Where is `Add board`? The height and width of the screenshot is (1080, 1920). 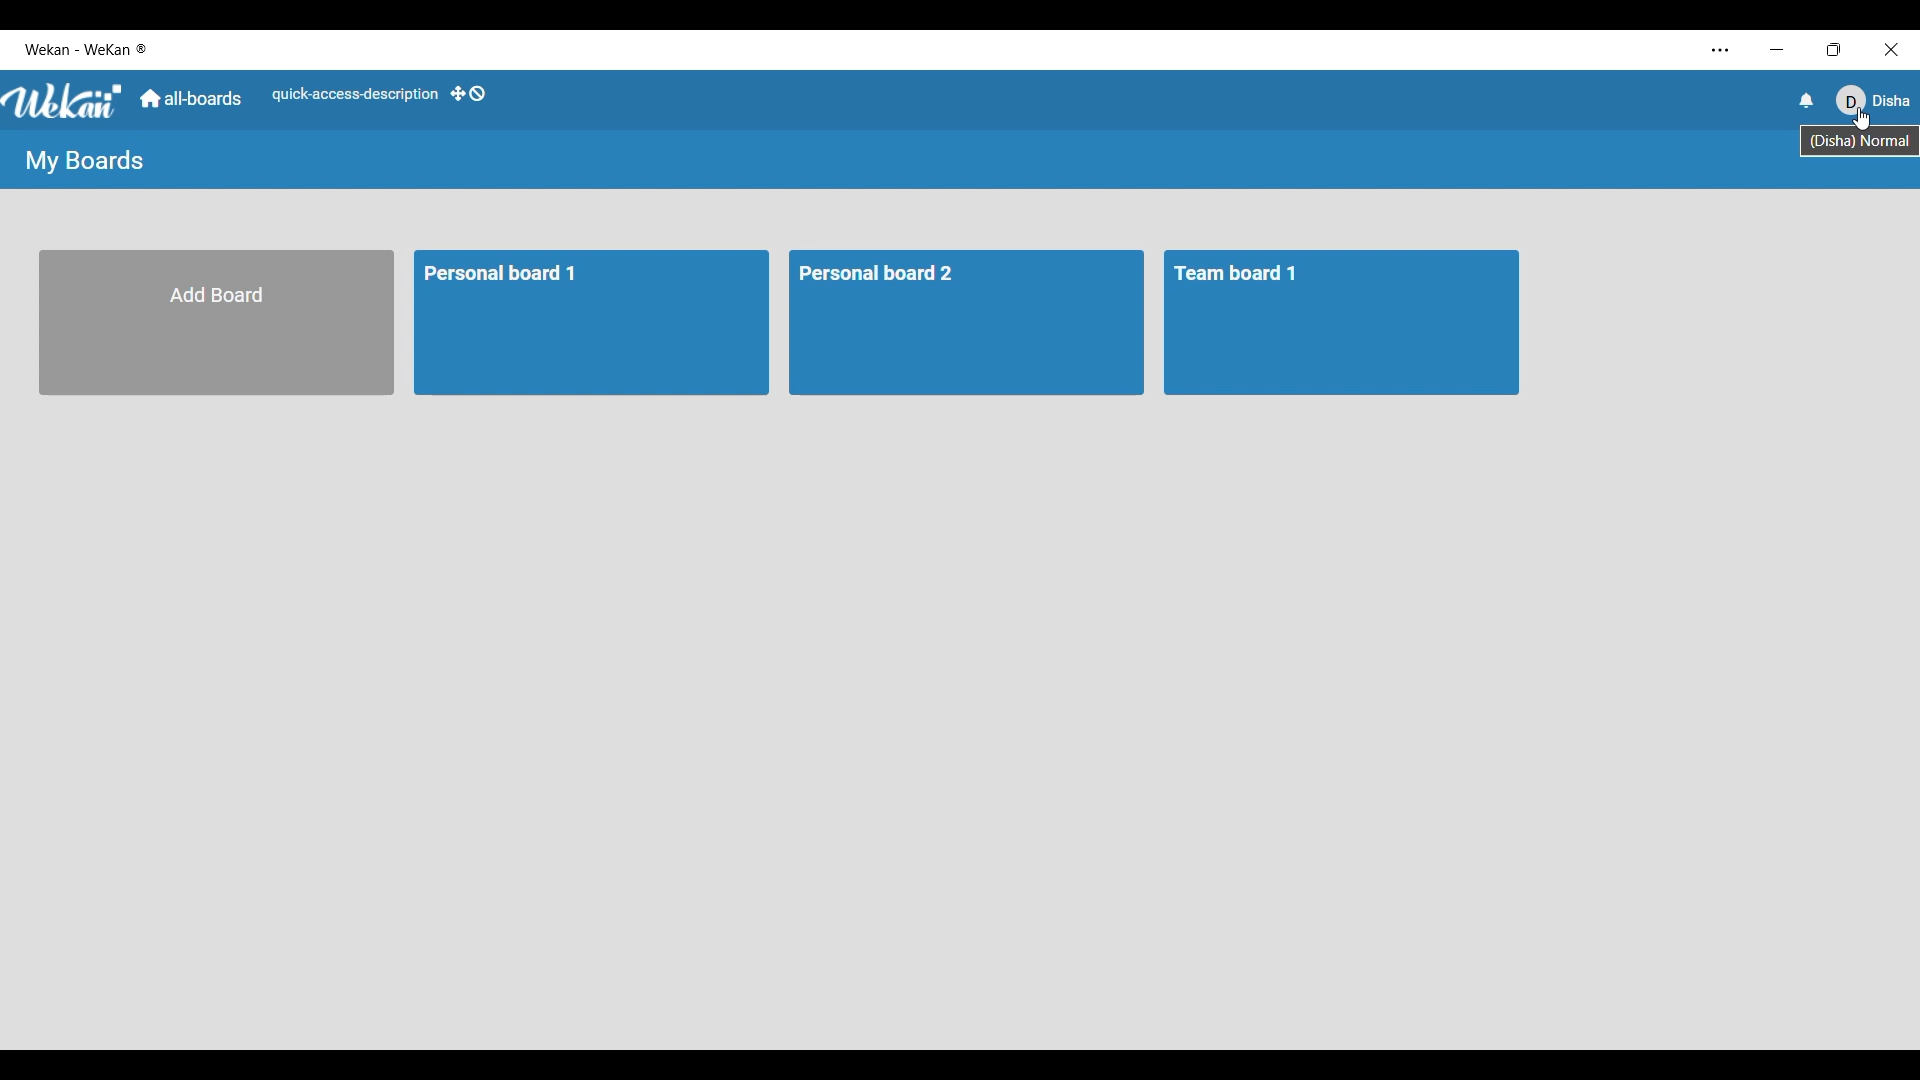 Add board is located at coordinates (216, 323).